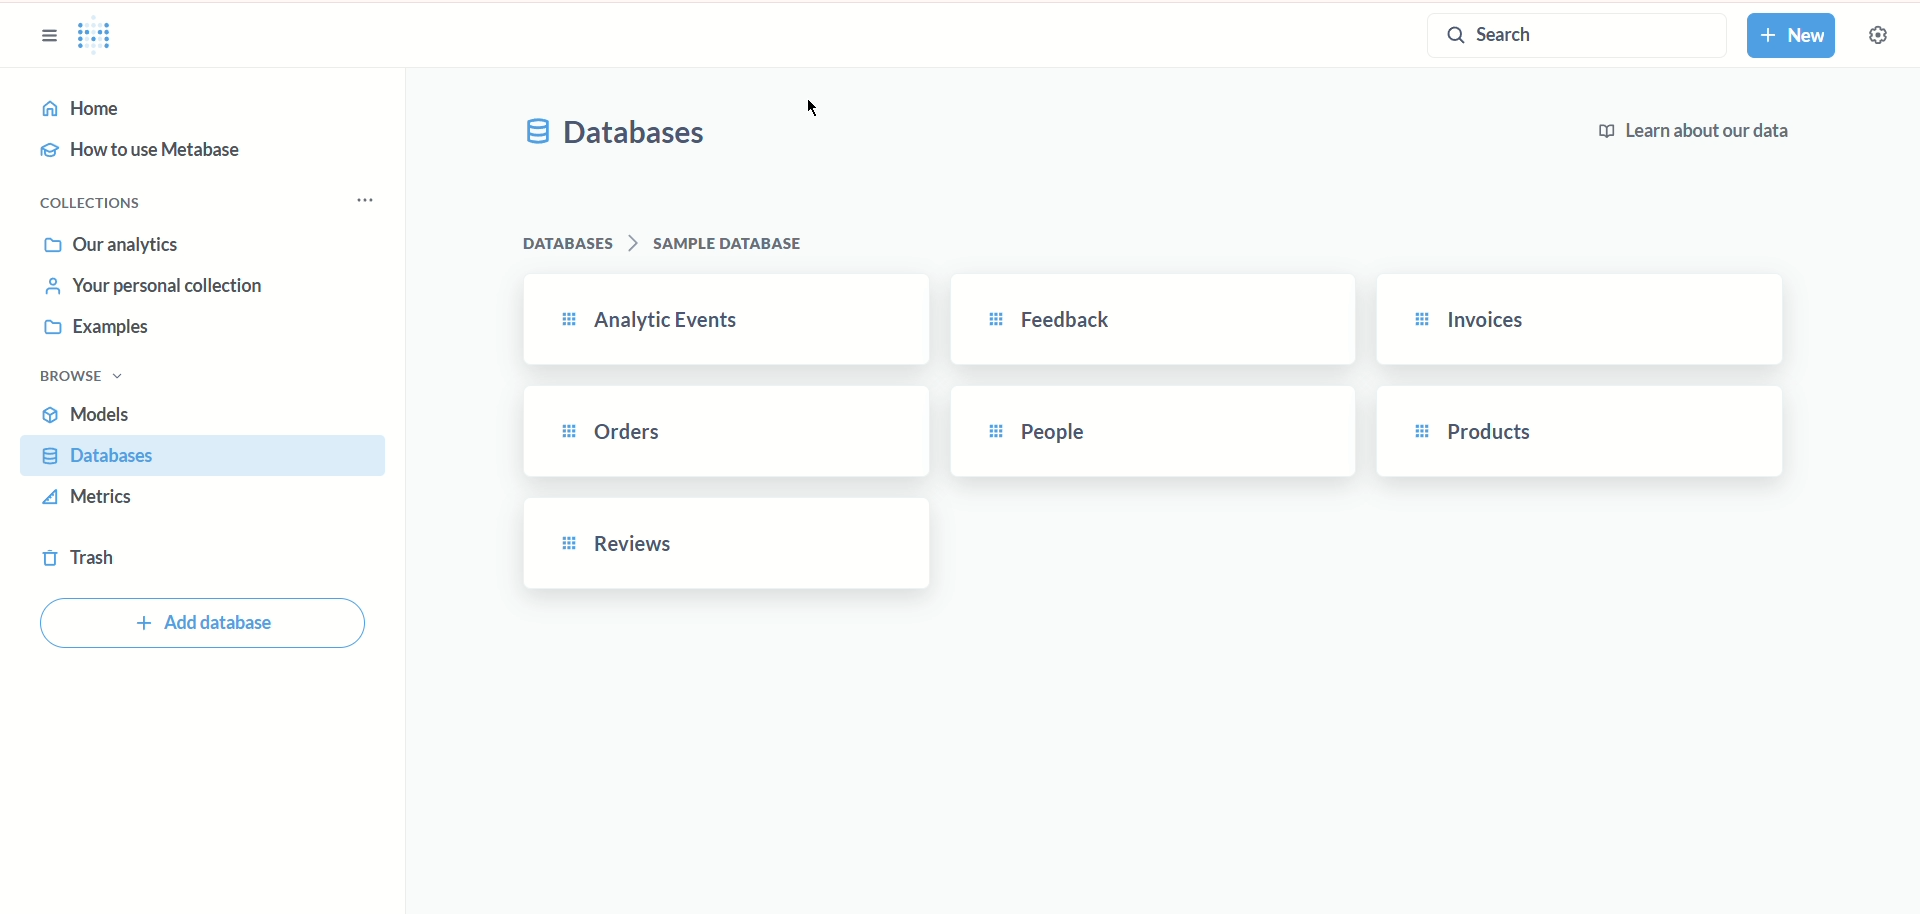 The image size is (1920, 914). What do you see at coordinates (113, 247) in the screenshot?
I see `our analytics` at bounding box center [113, 247].